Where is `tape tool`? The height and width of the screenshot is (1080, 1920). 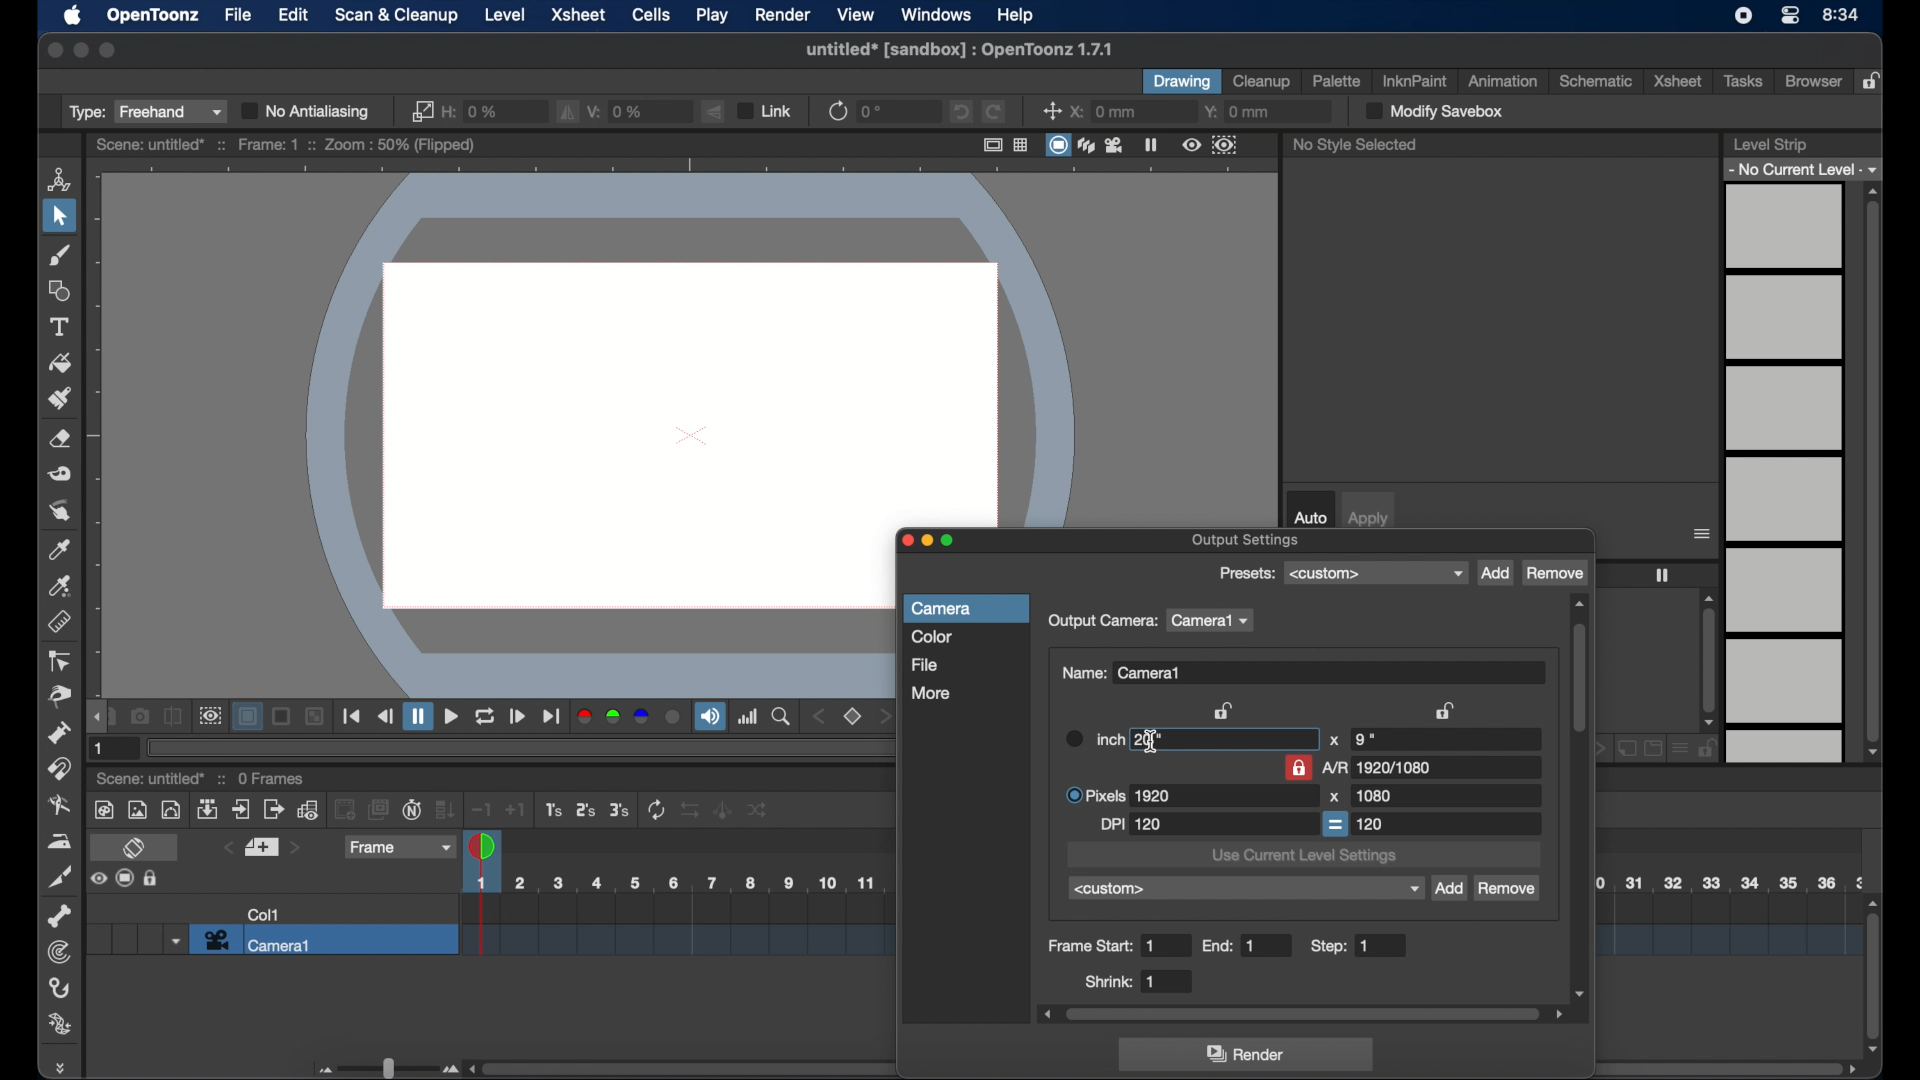
tape tool is located at coordinates (61, 474).